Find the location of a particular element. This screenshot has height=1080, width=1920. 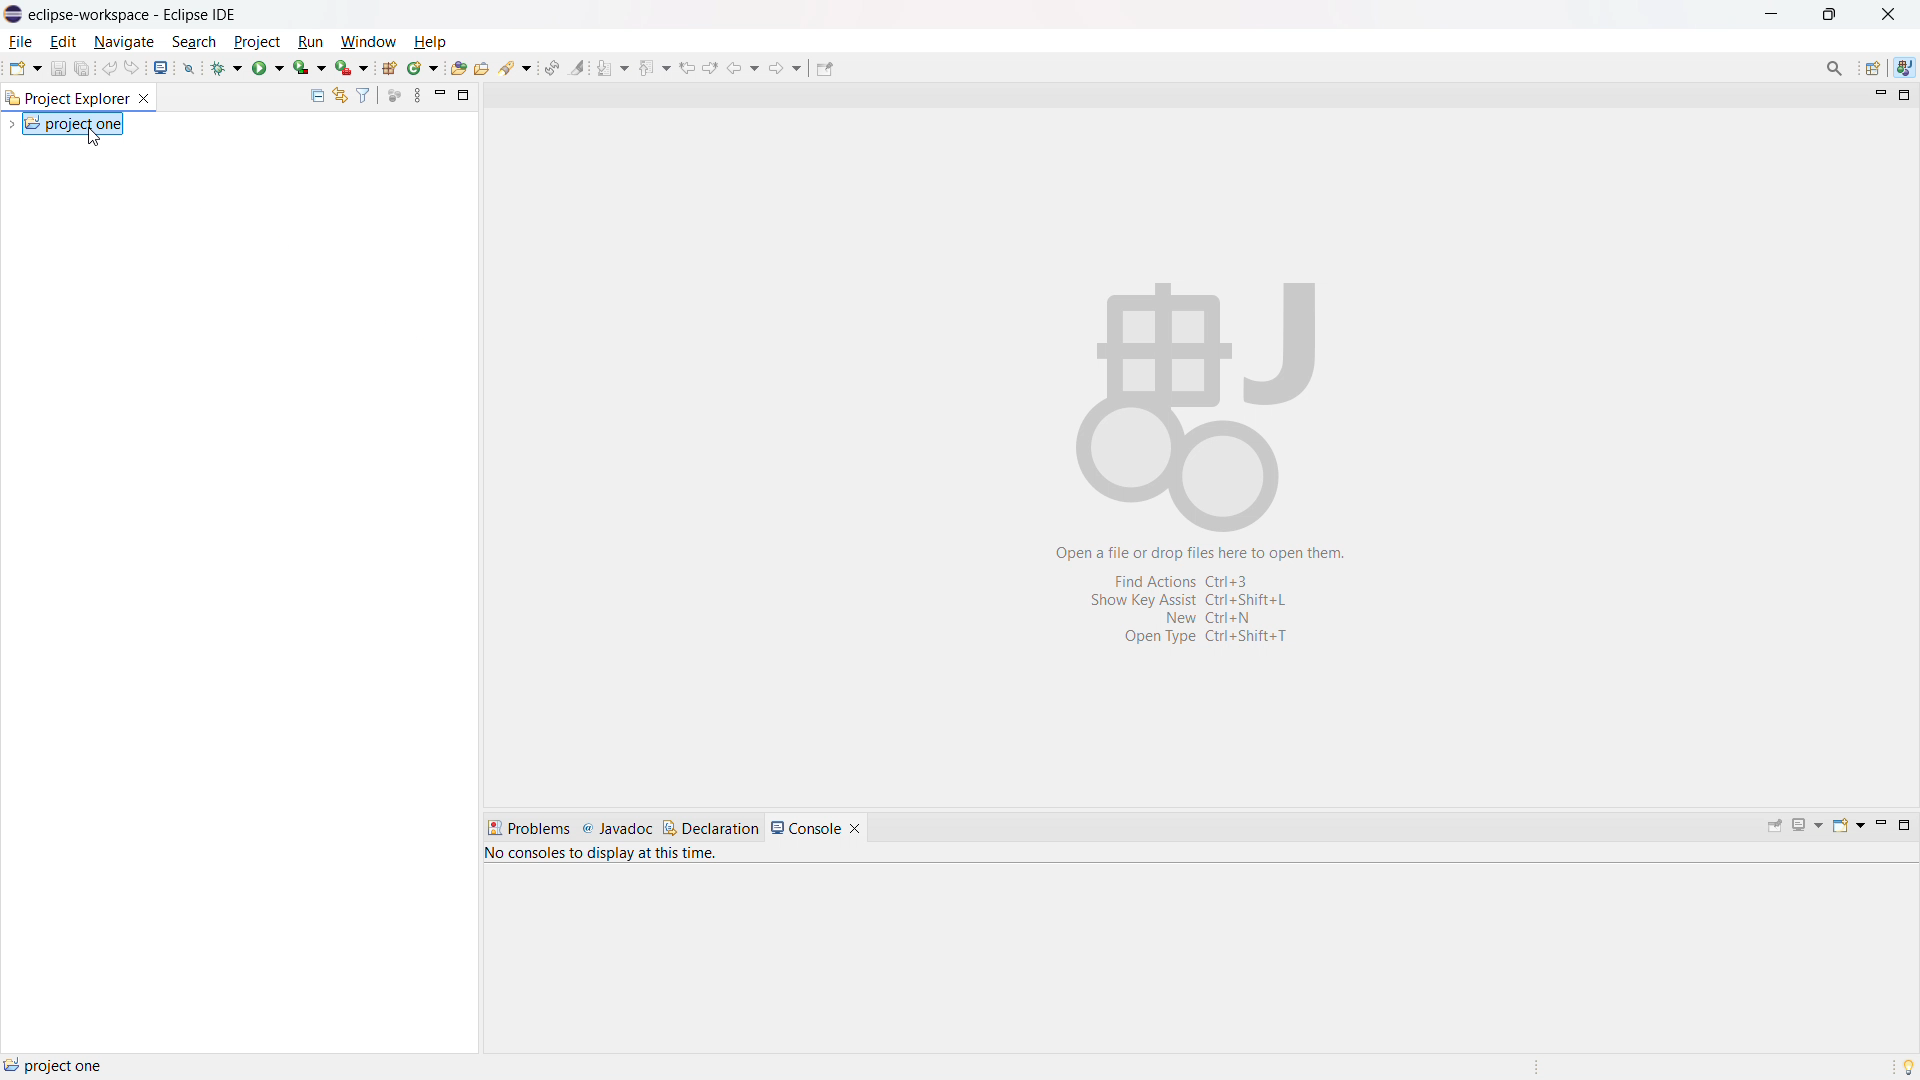

toggle ant mark occurances is located at coordinates (578, 67).